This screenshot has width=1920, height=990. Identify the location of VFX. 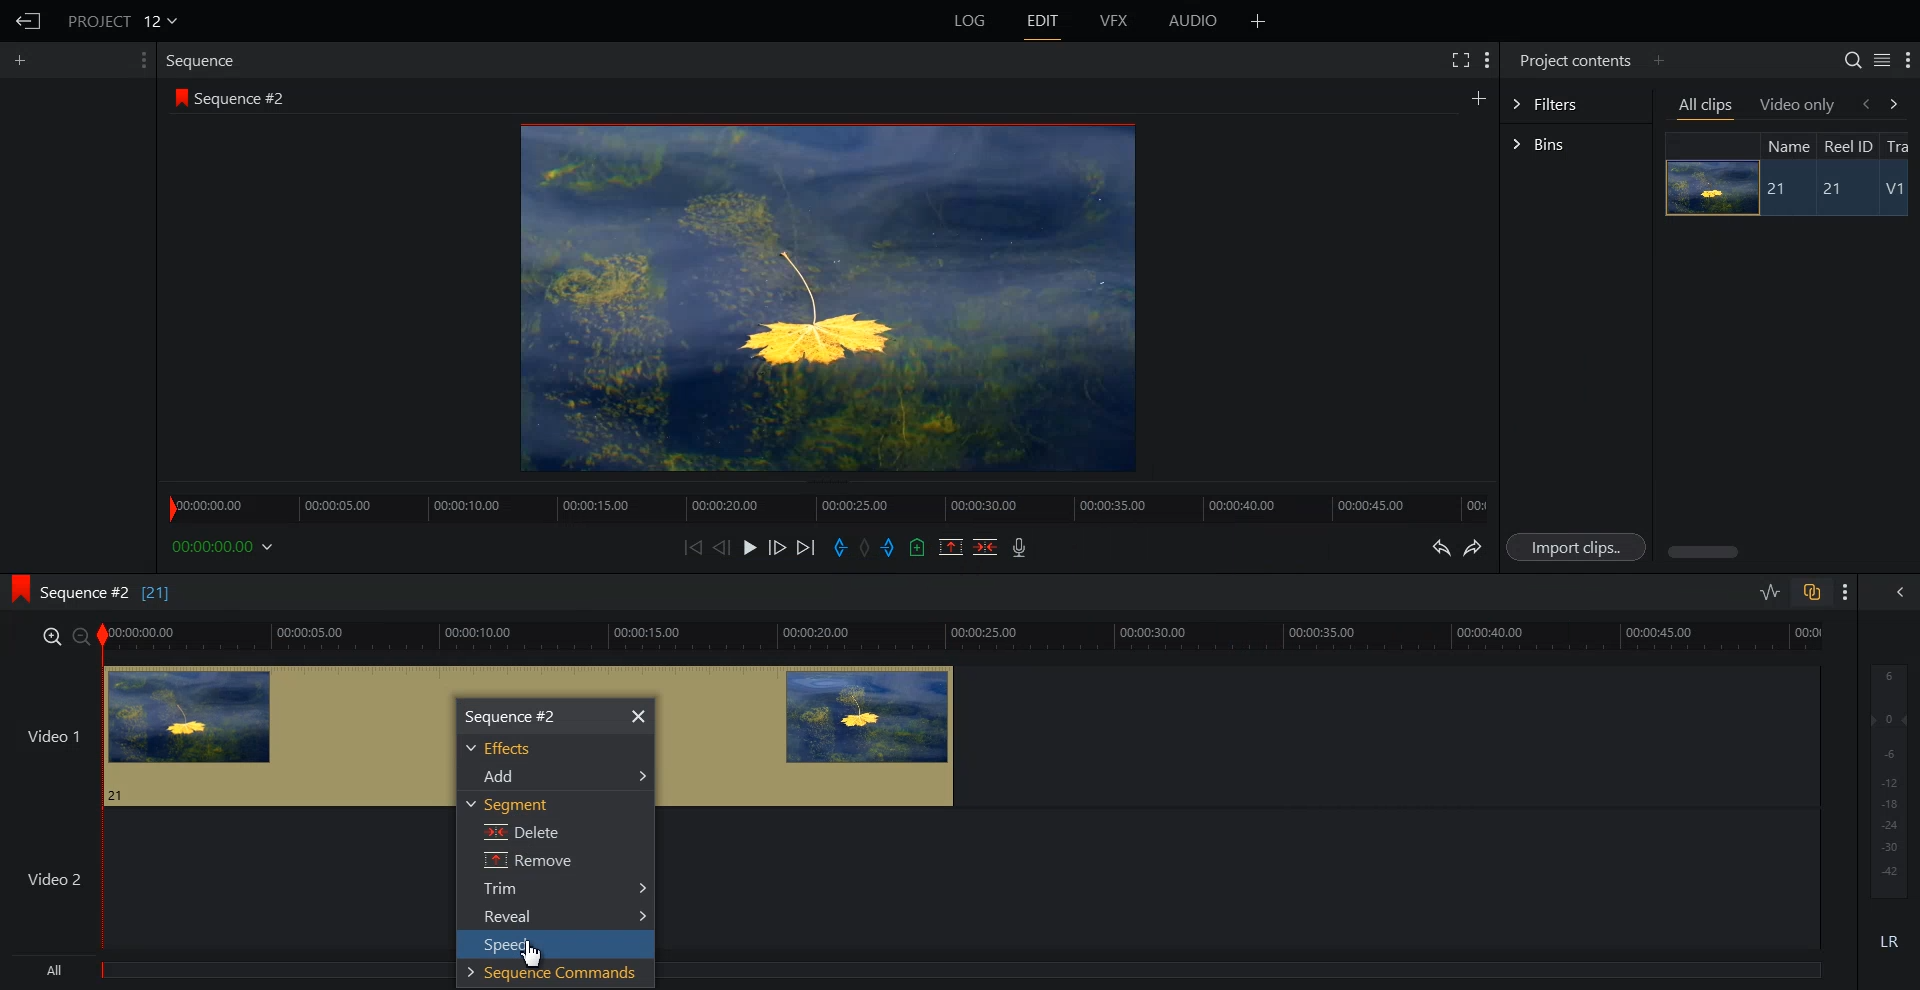
(1115, 21).